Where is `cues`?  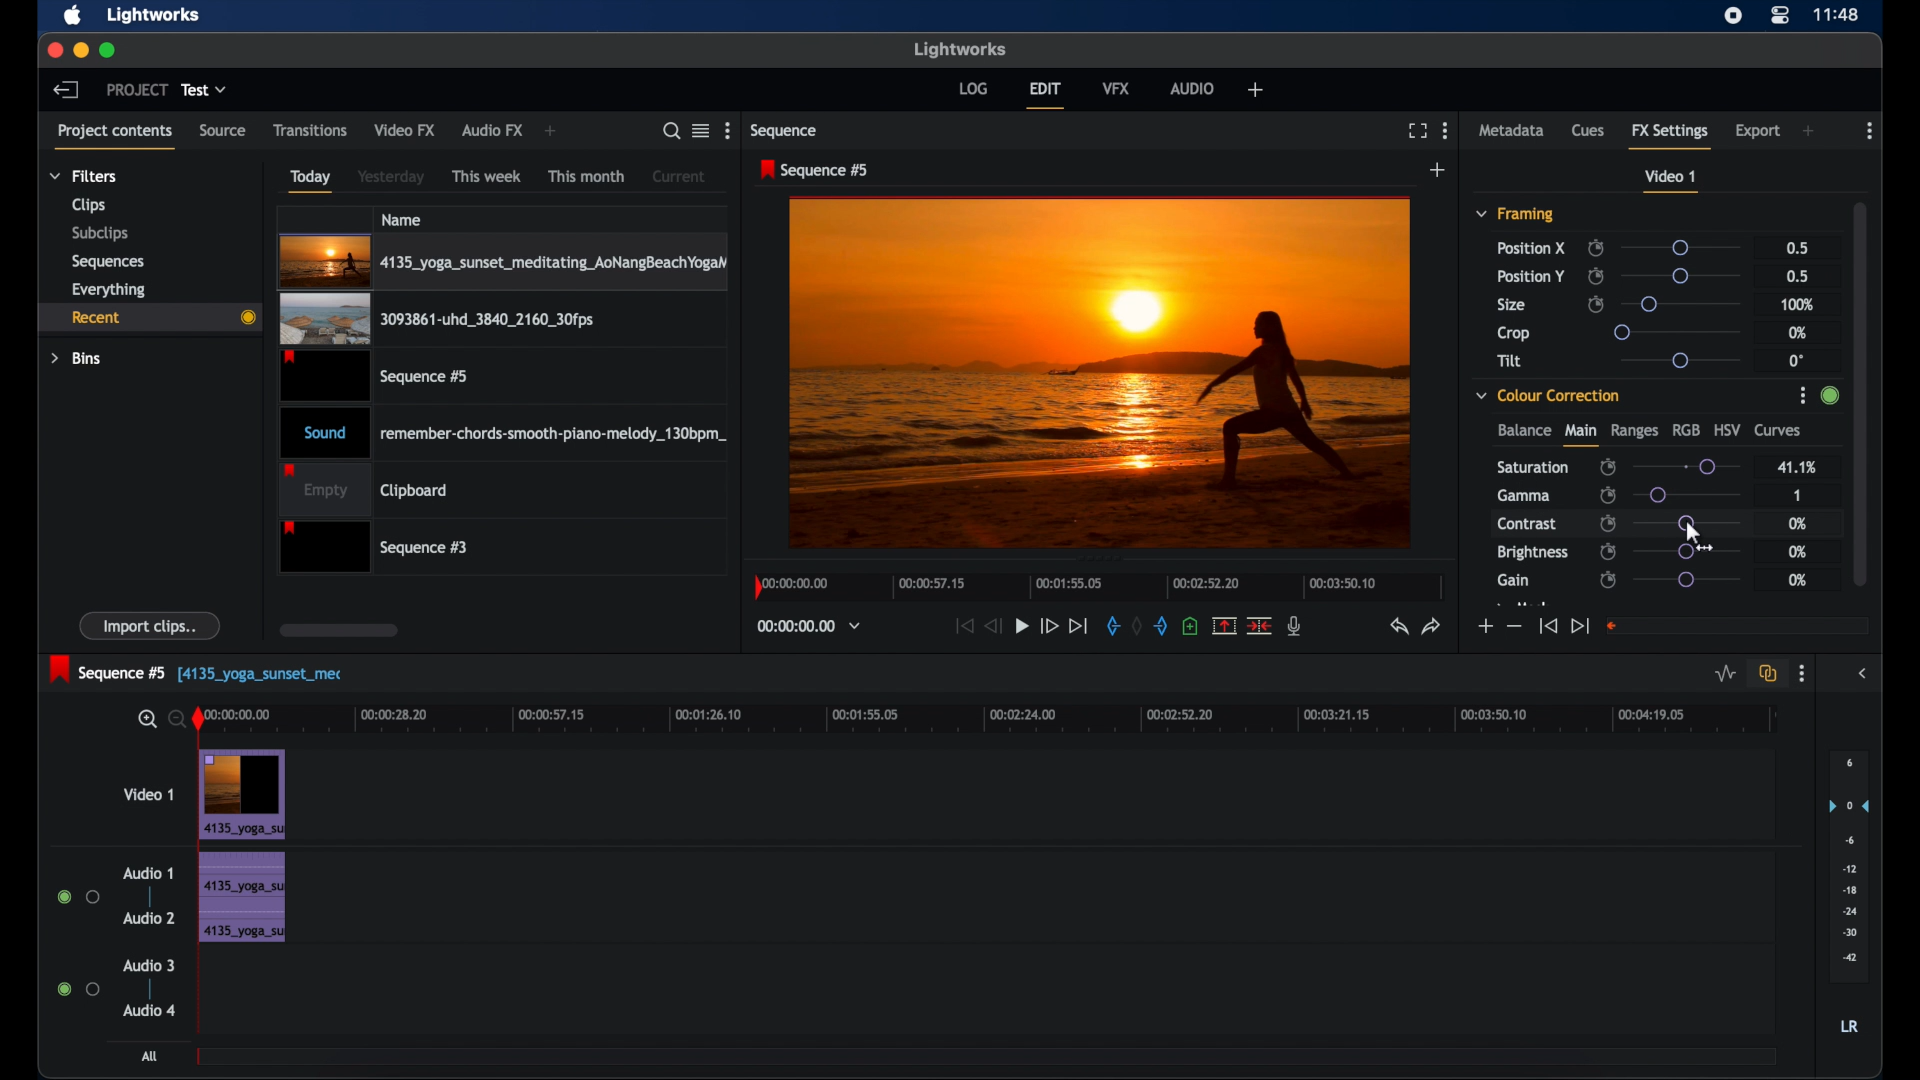 cues is located at coordinates (1589, 131).